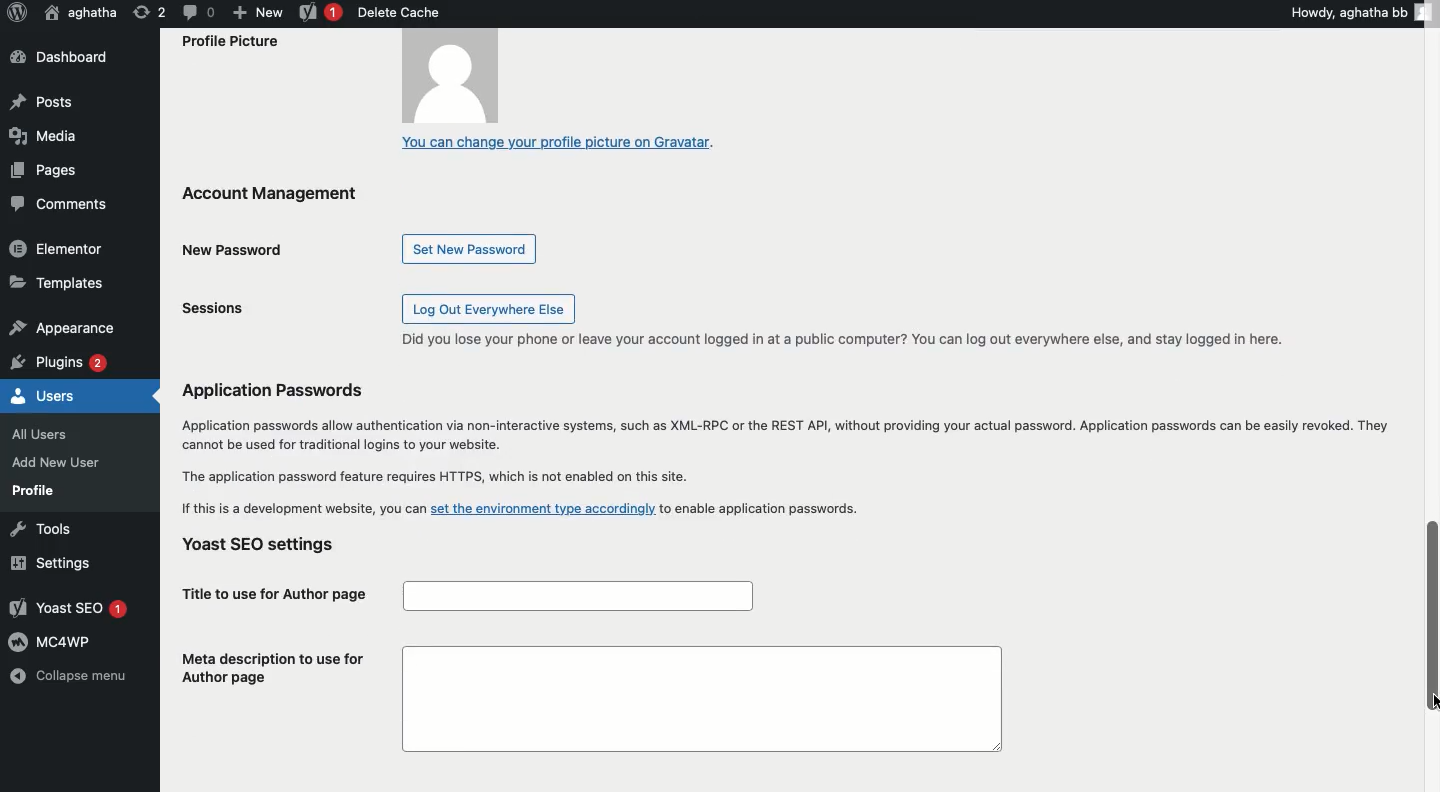 The width and height of the screenshot is (1440, 792). I want to click on Application passwords, so click(783, 447).